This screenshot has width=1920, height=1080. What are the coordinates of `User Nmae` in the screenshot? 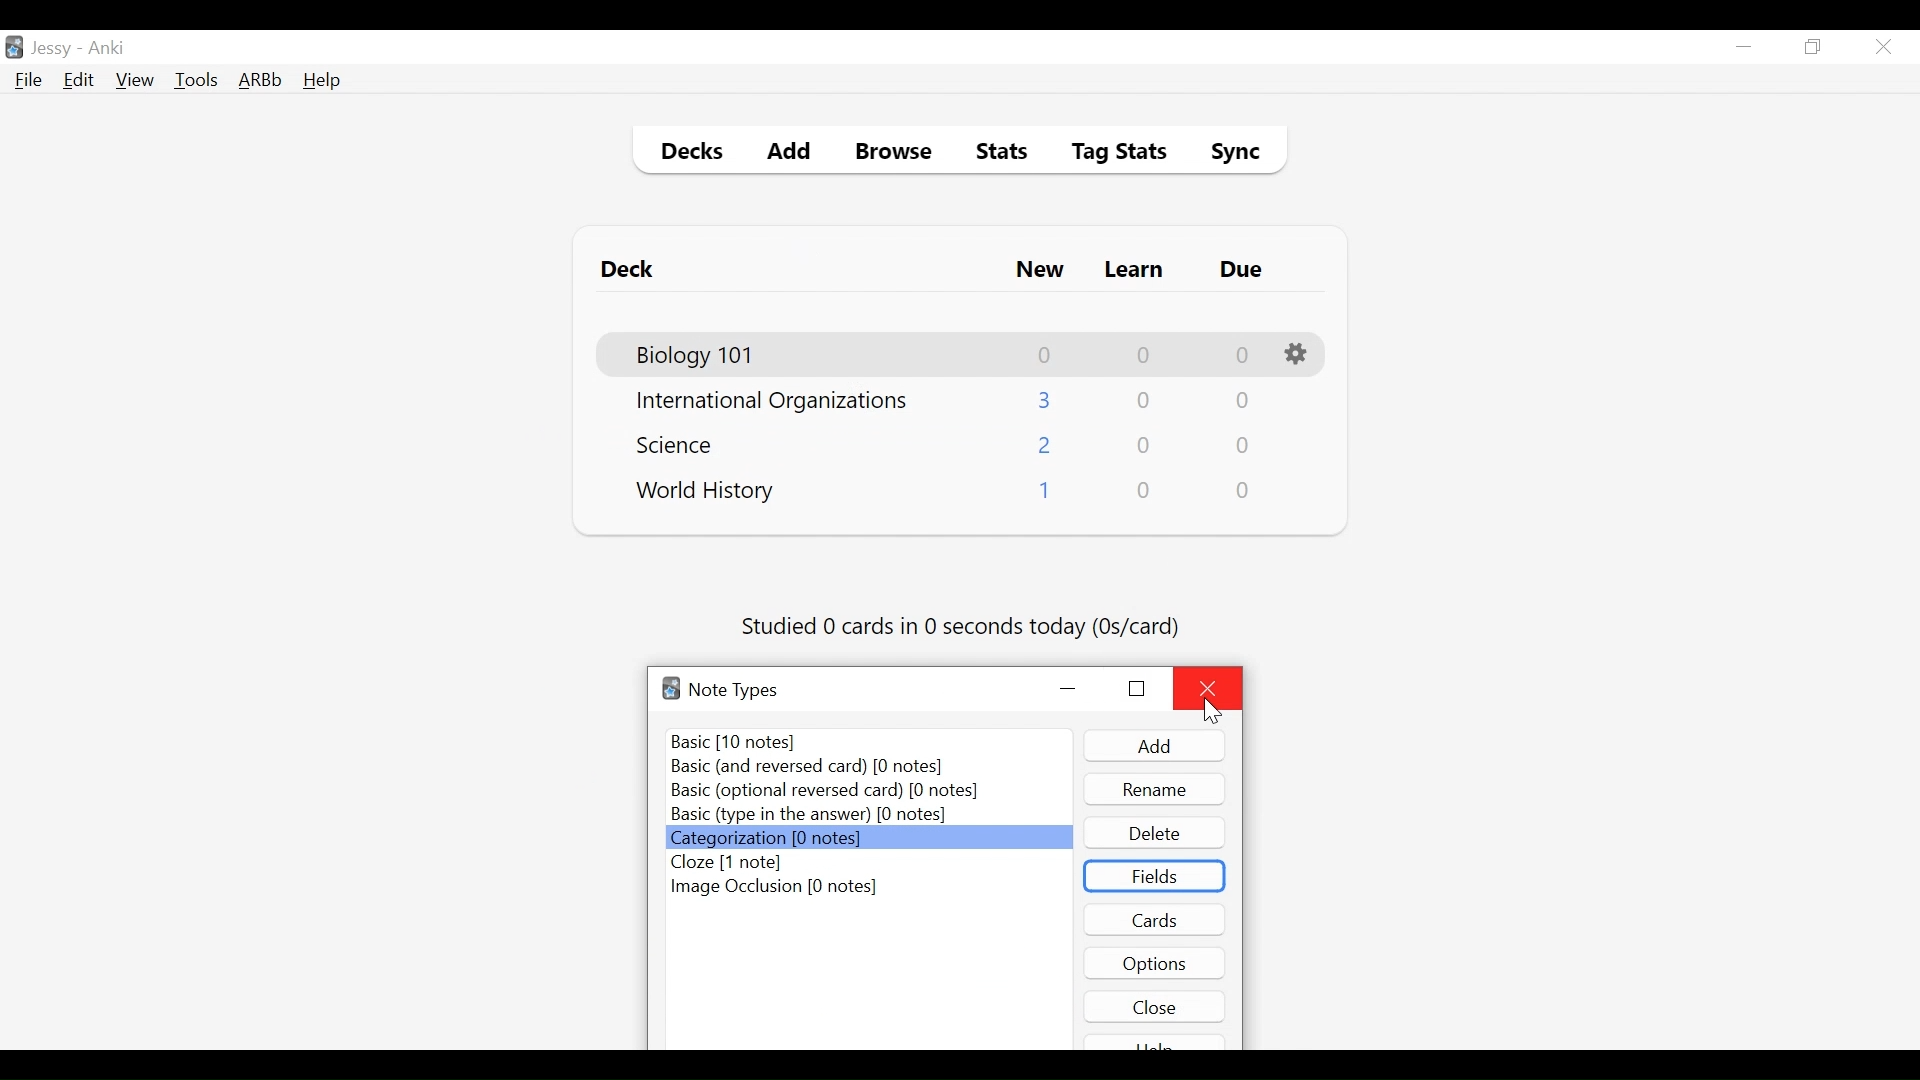 It's located at (55, 49).